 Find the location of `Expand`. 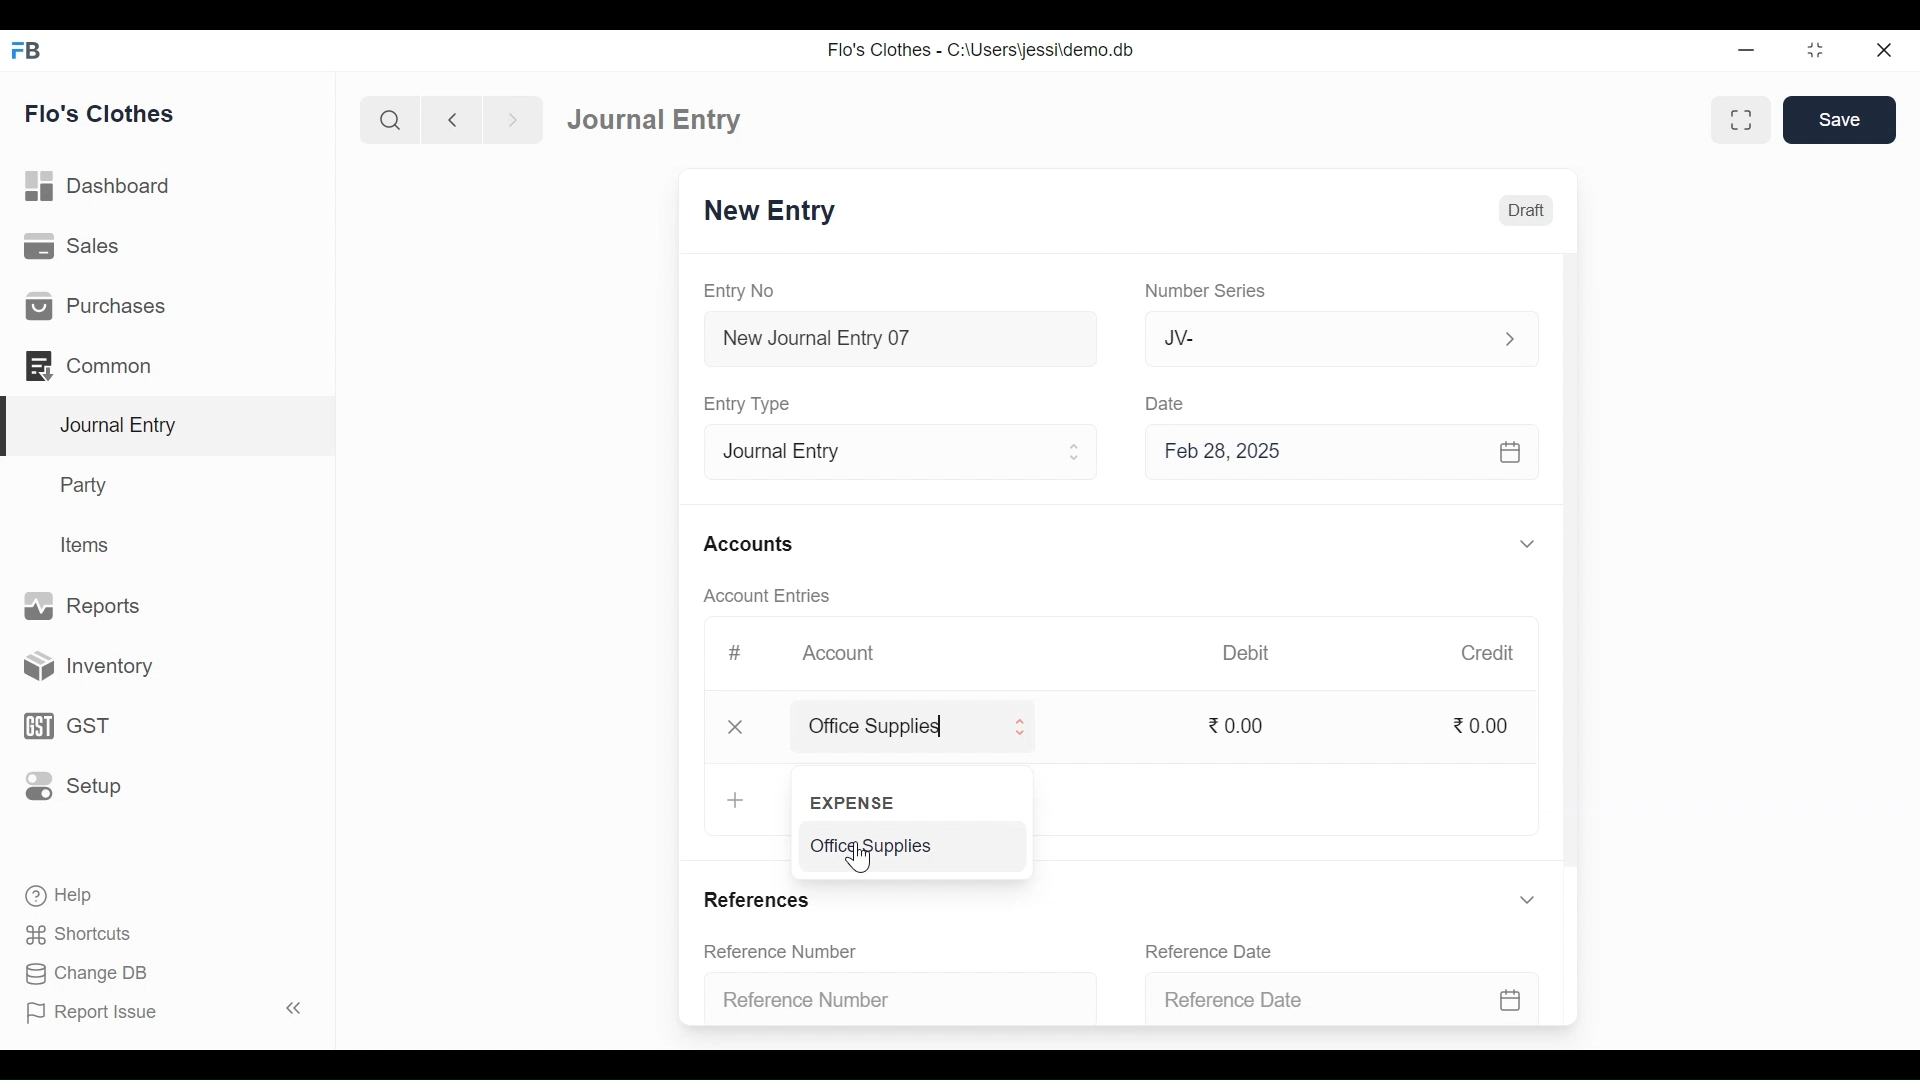

Expand is located at coordinates (1527, 543).